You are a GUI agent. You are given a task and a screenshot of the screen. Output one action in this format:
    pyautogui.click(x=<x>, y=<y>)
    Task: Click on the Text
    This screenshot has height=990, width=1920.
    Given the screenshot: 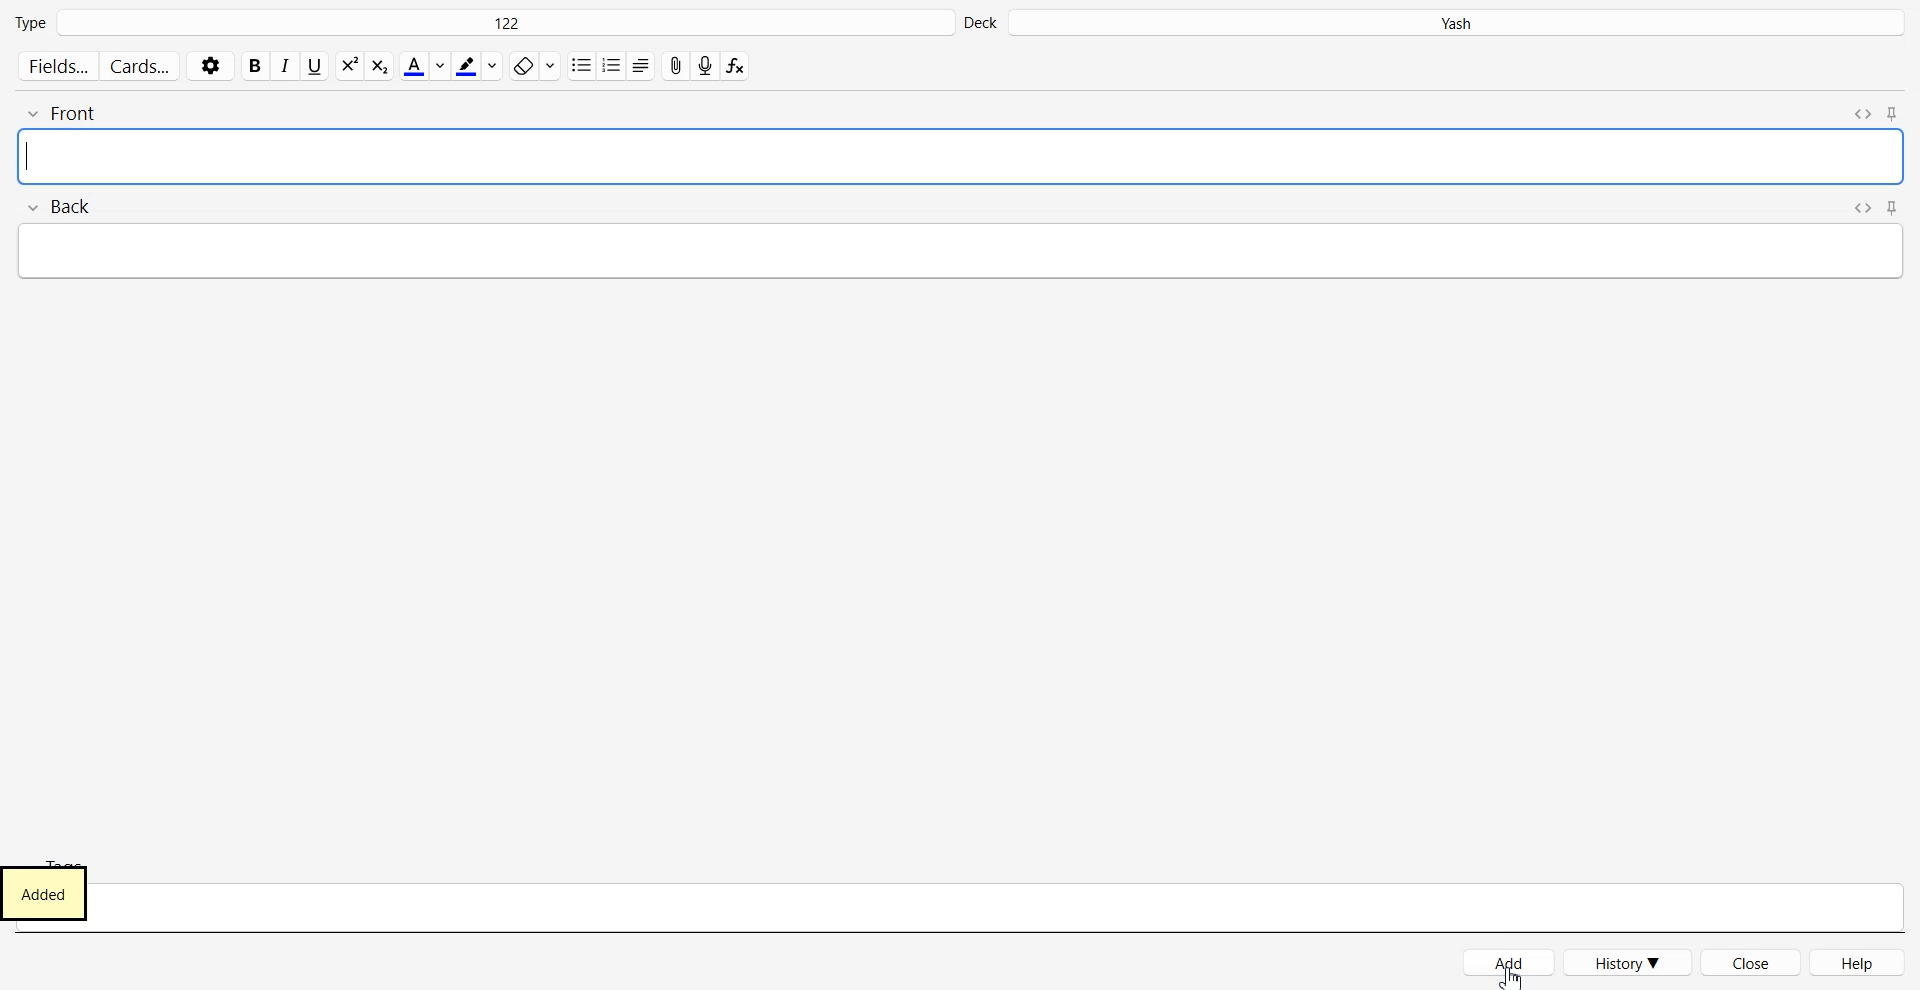 What is the action you would take?
    pyautogui.click(x=52, y=894)
    